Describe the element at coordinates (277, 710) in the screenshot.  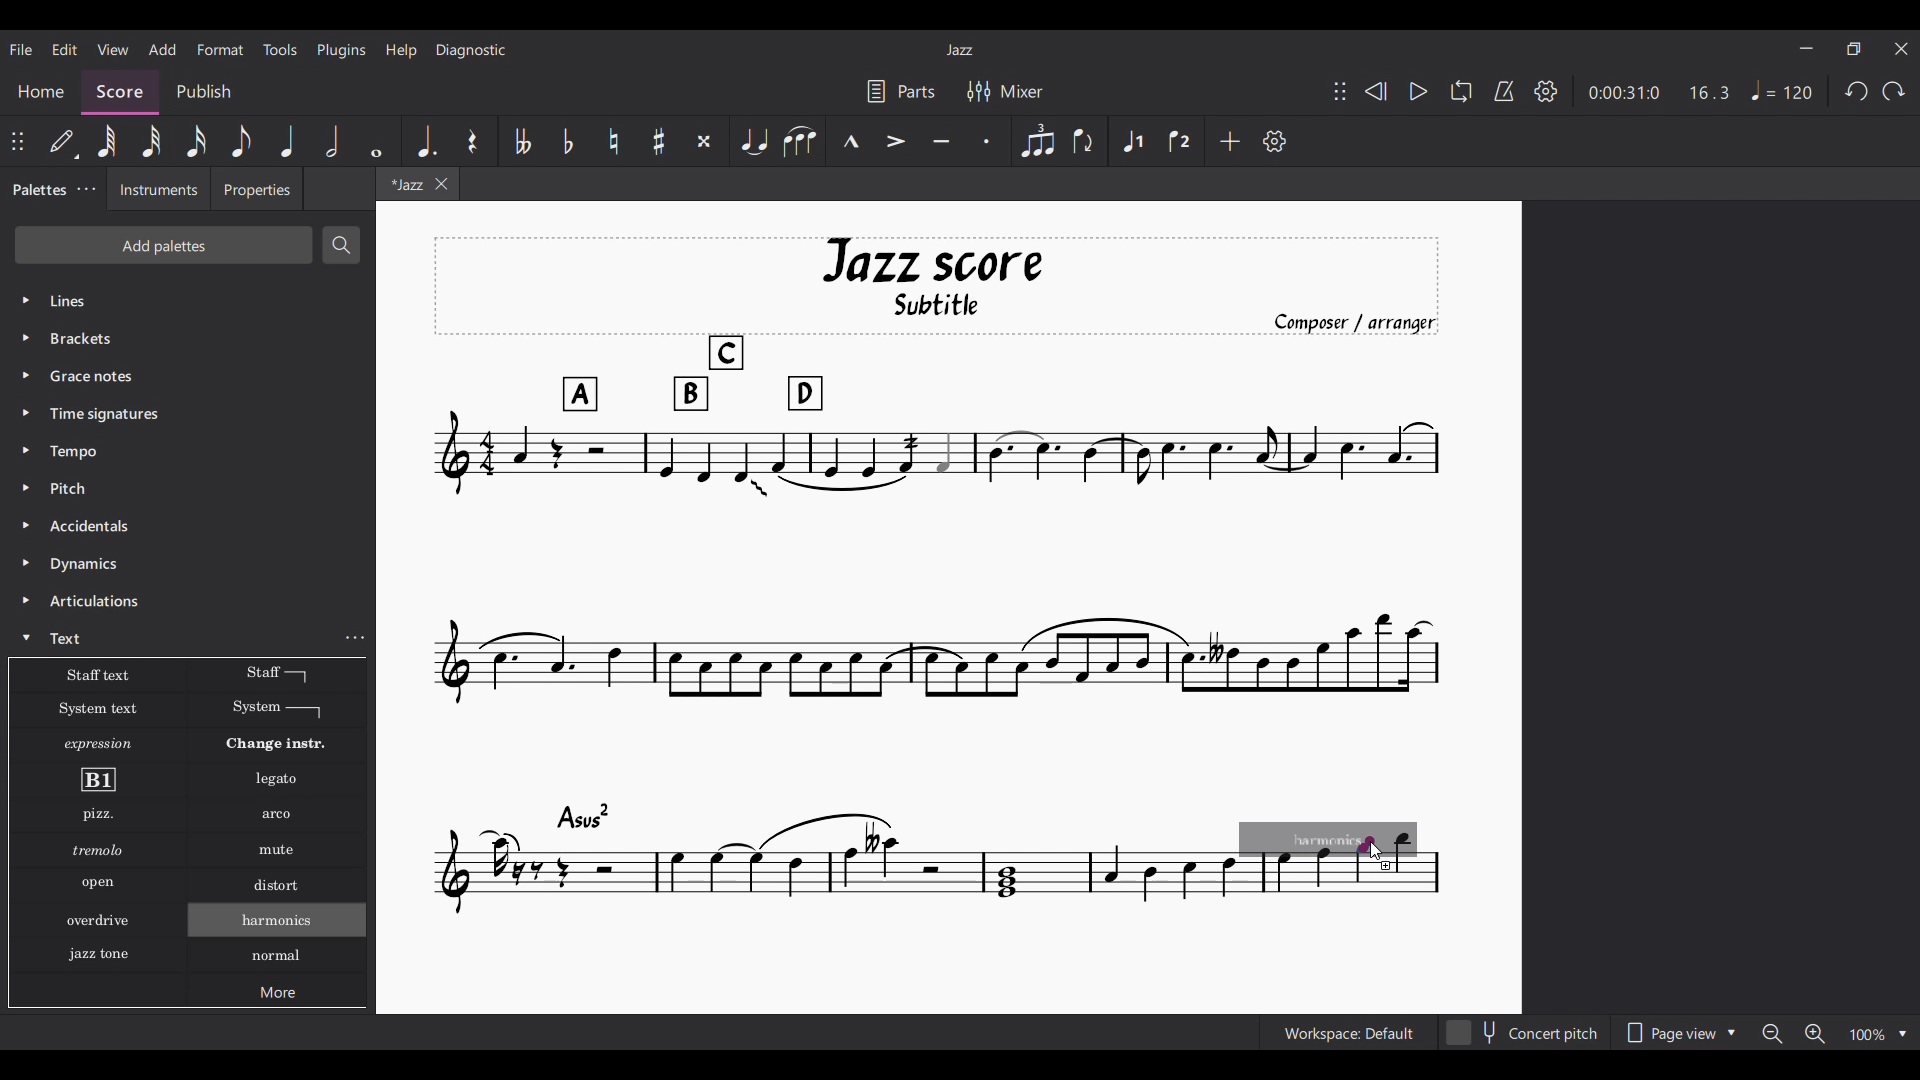
I see `System` at that location.